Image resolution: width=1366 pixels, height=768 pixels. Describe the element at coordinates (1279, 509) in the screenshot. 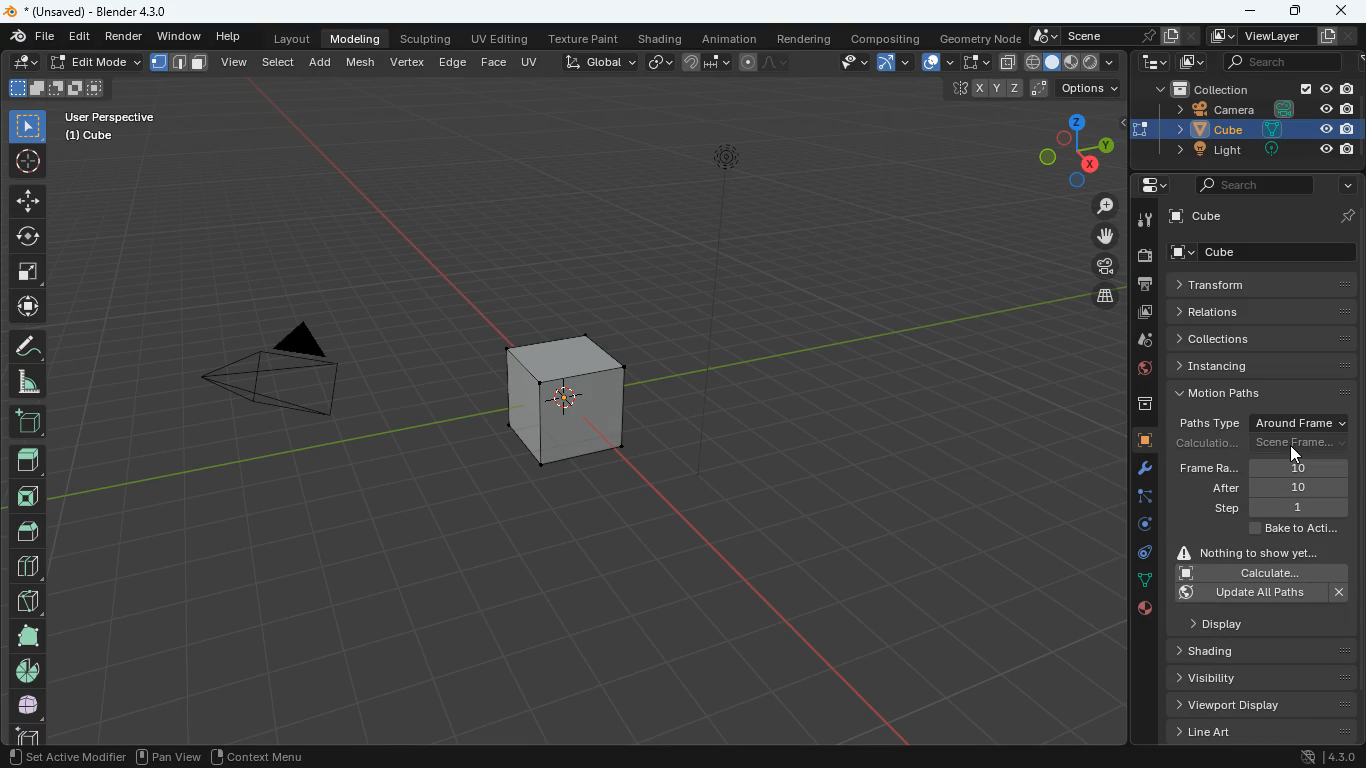

I see `step ` at that location.